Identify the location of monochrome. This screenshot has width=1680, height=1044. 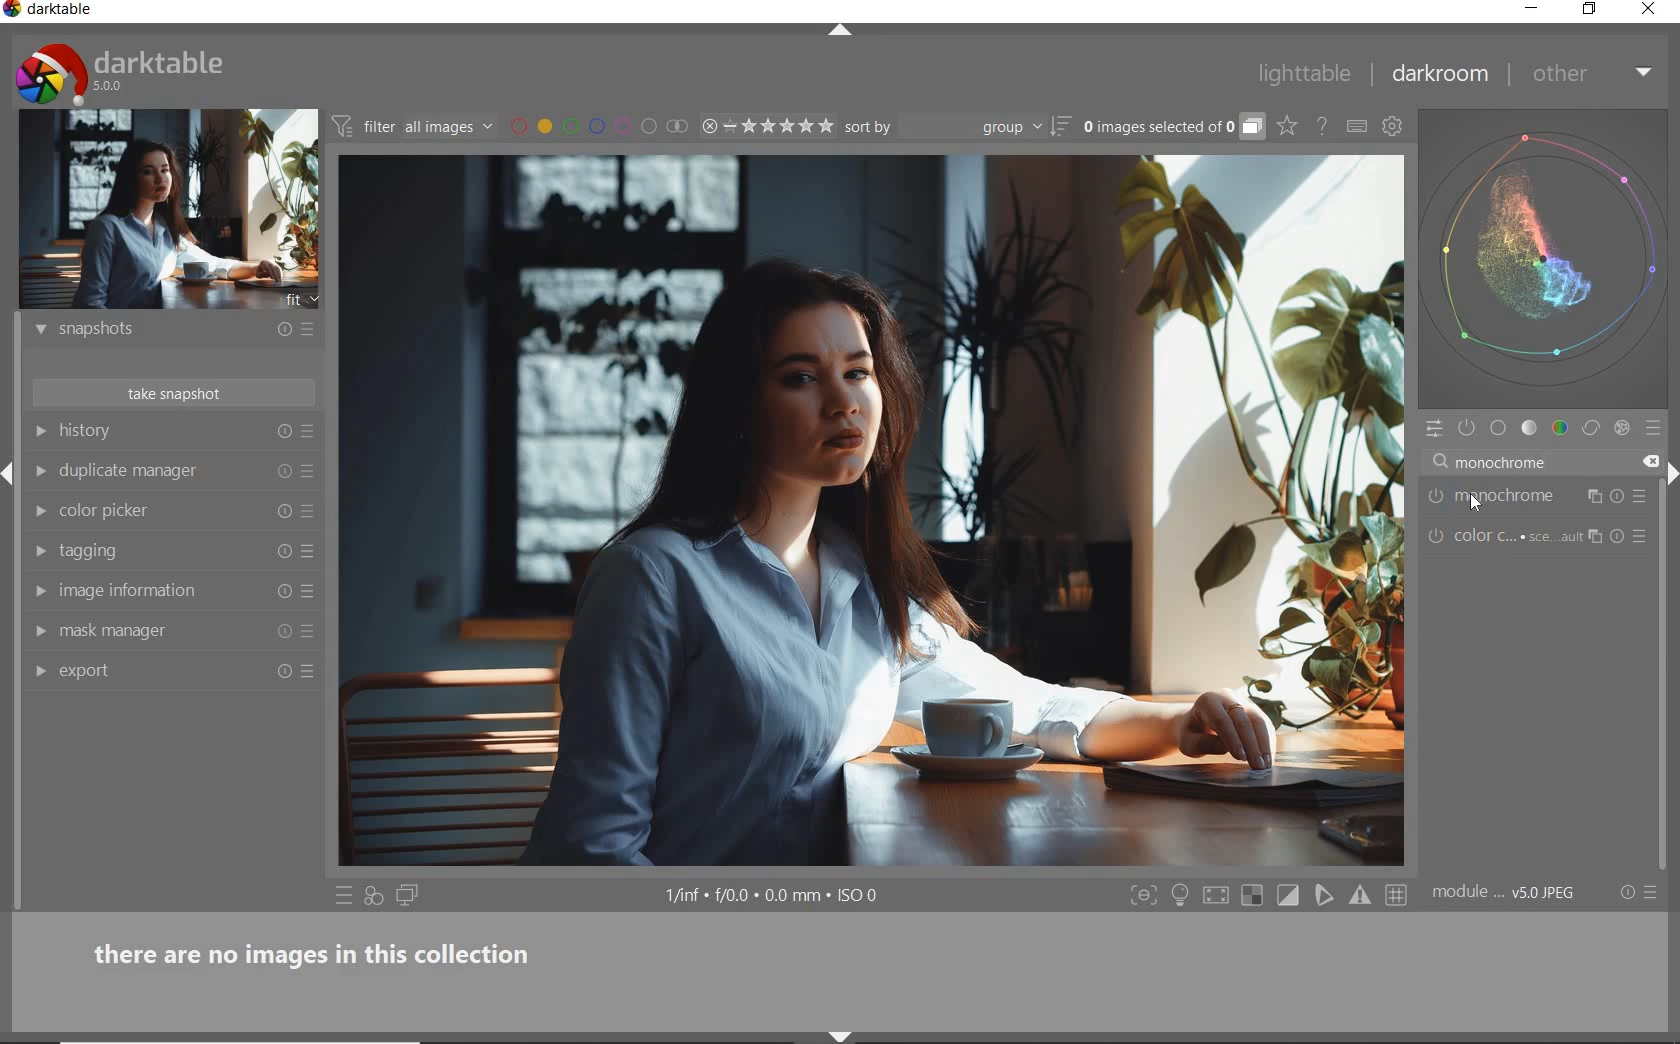
(1514, 496).